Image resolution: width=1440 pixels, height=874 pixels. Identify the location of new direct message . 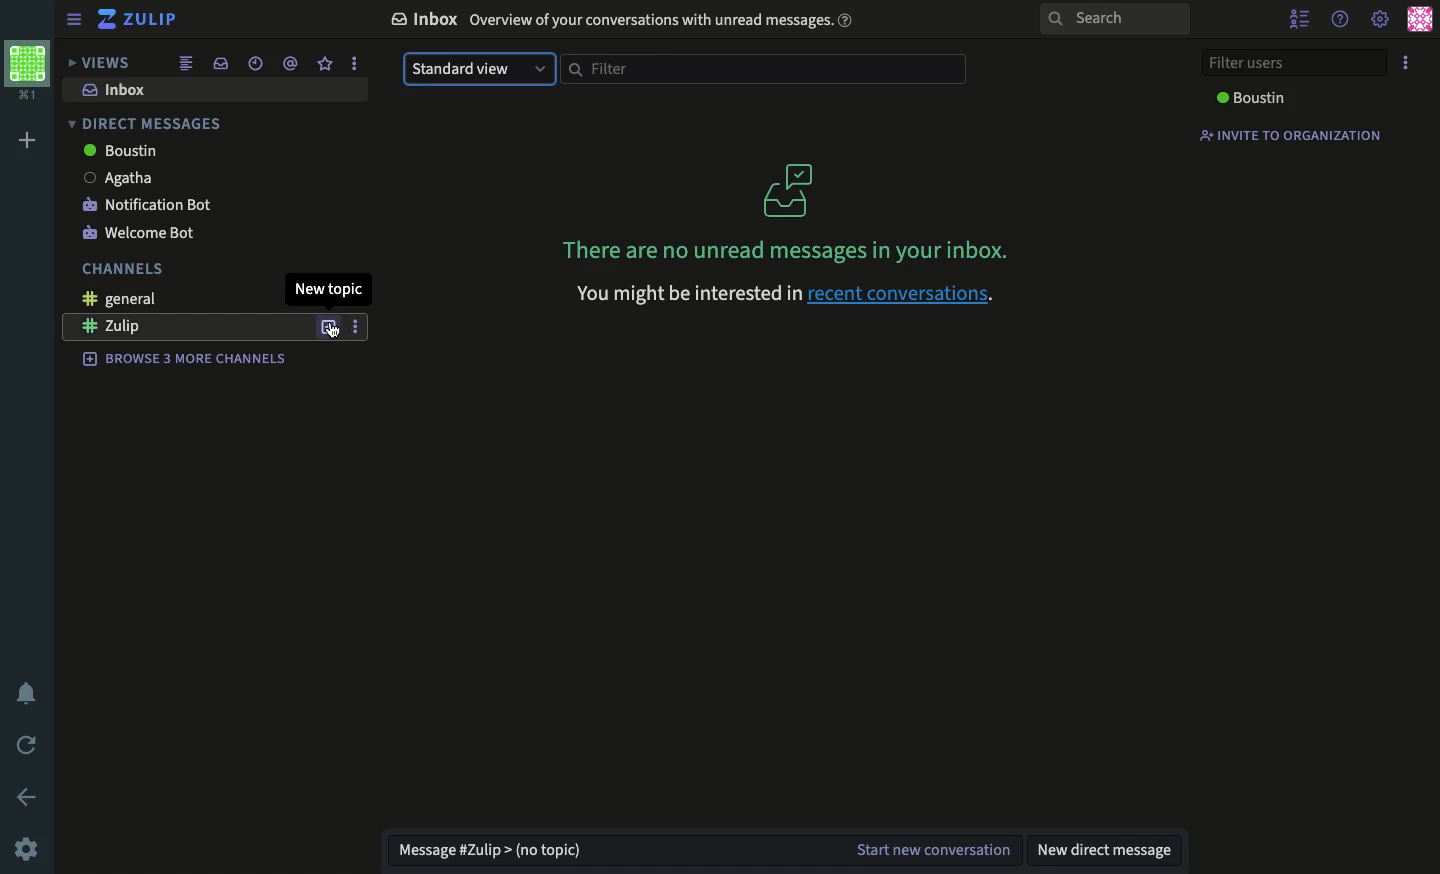
(1107, 845).